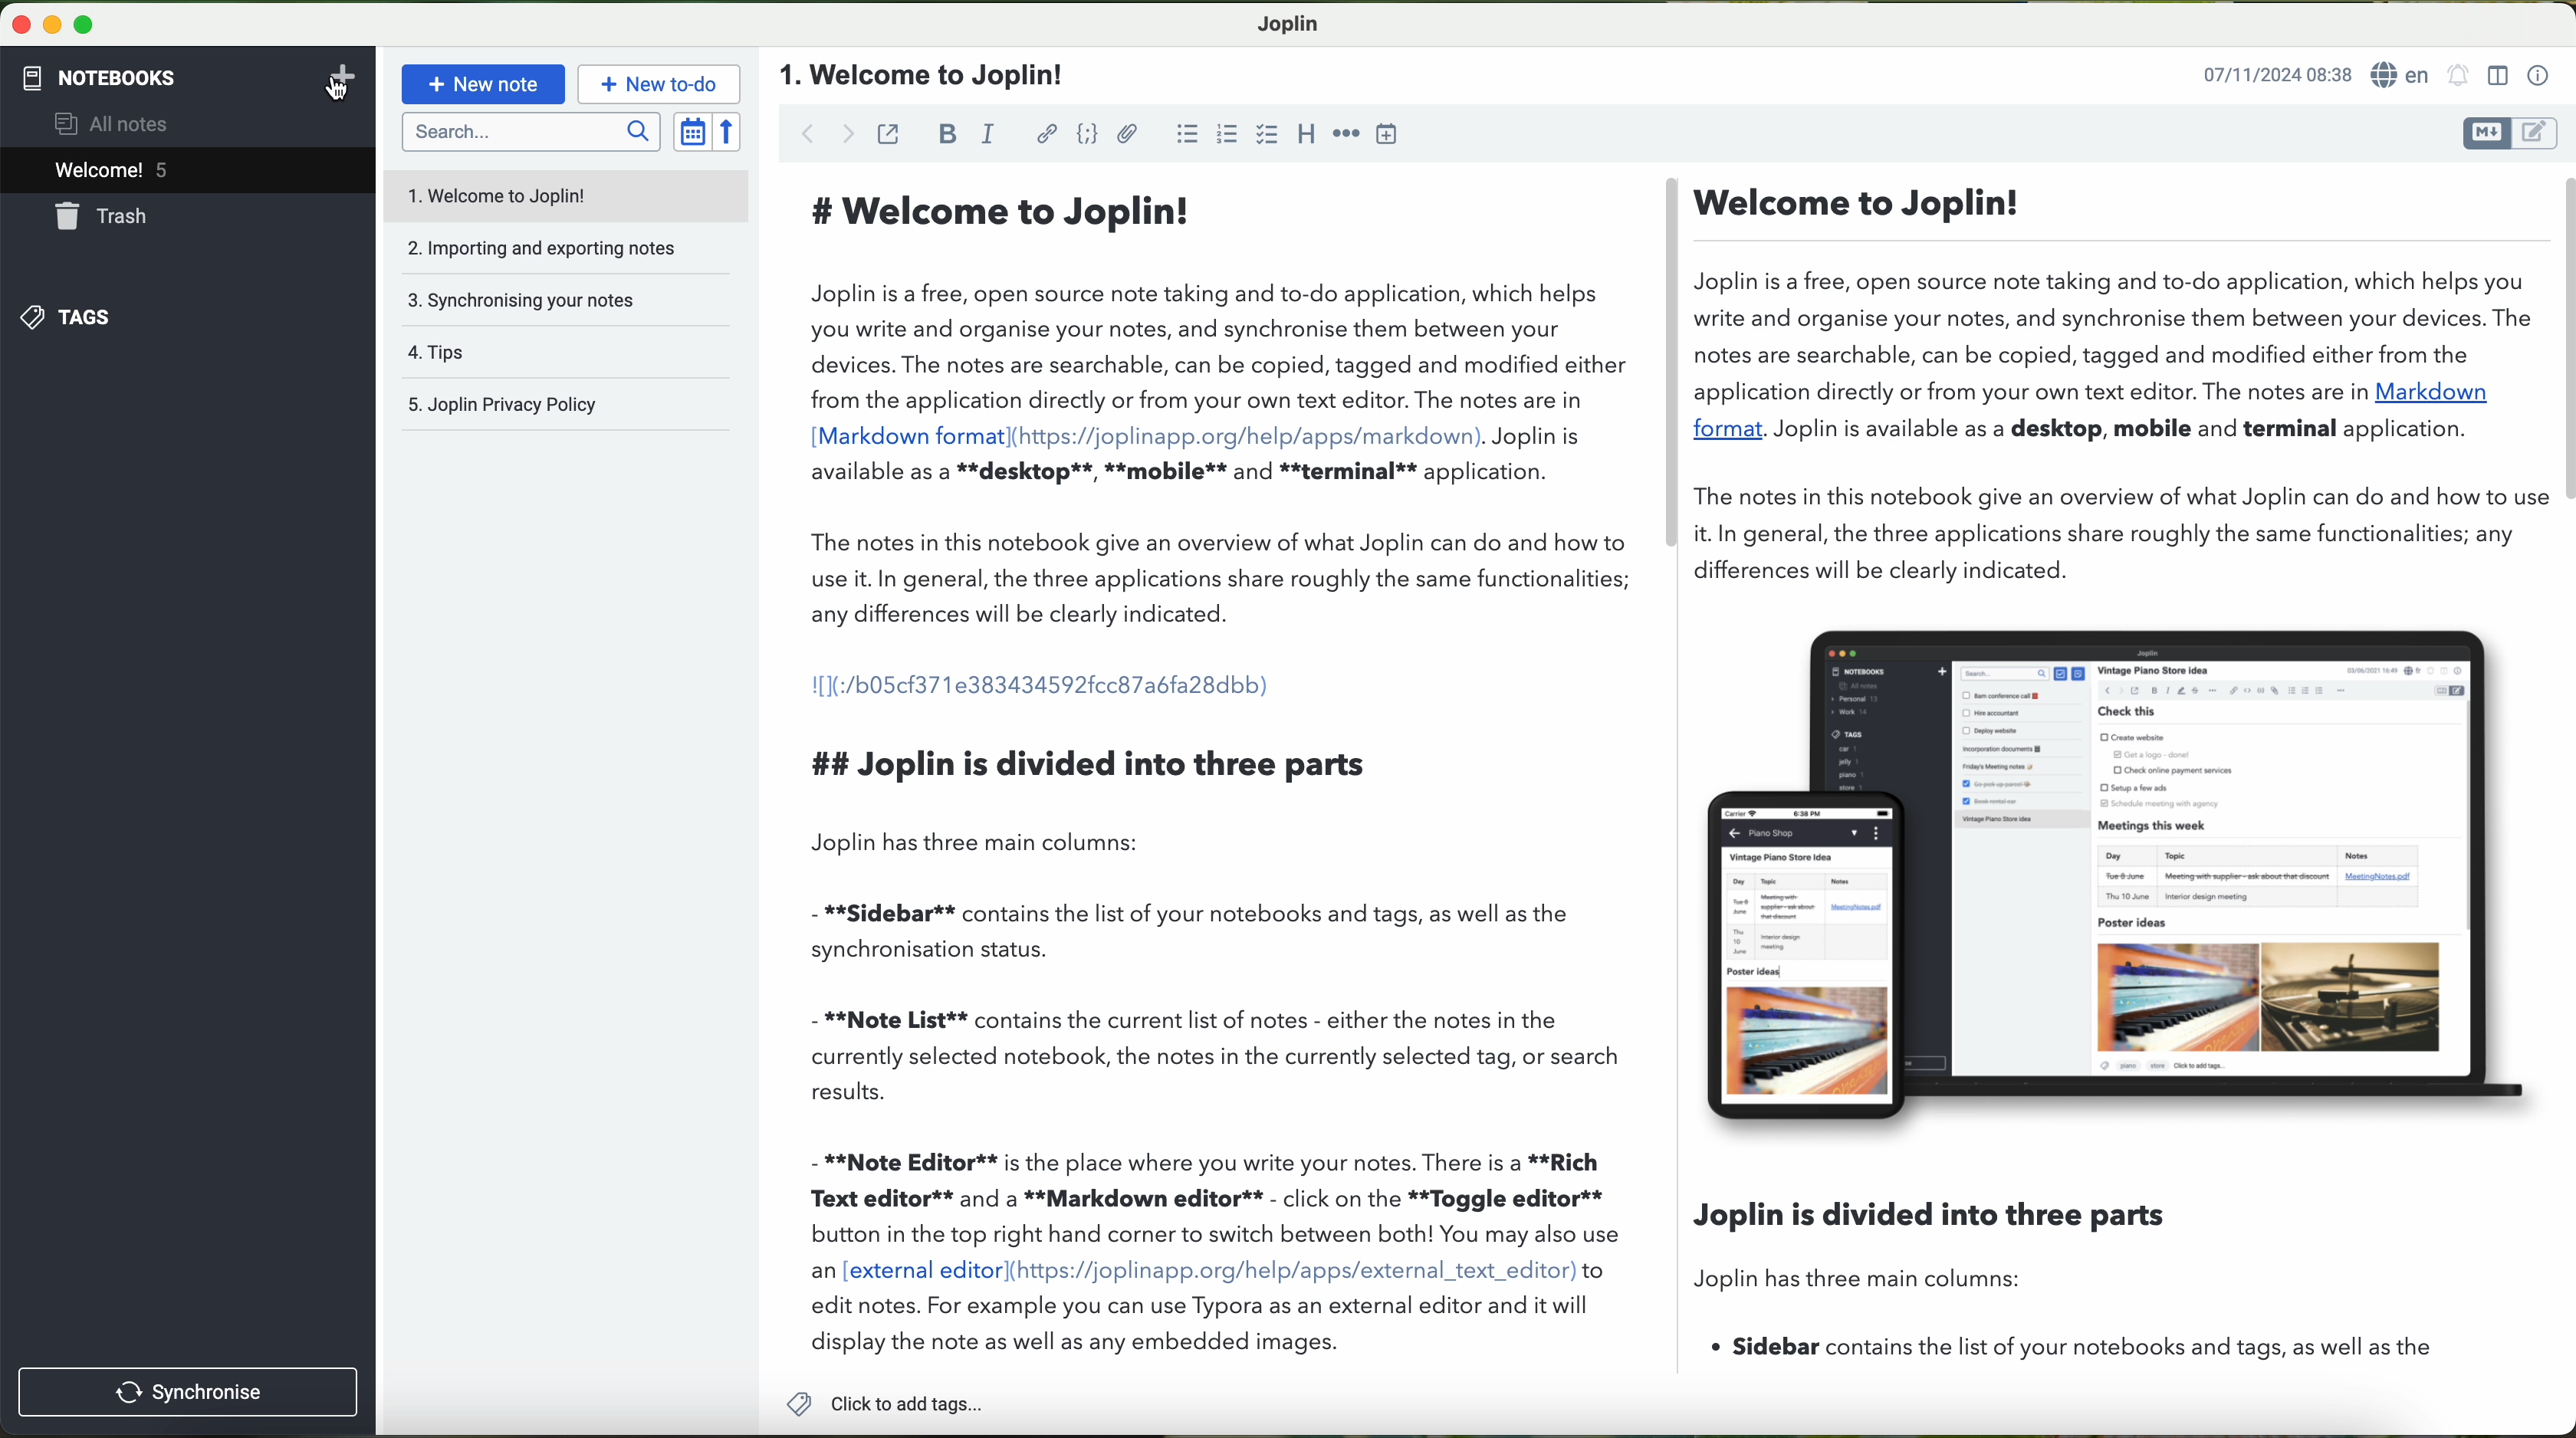  What do you see at coordinates (1088, 135) in the screenshot?
I see `code` at bounding box center [1088, 135].